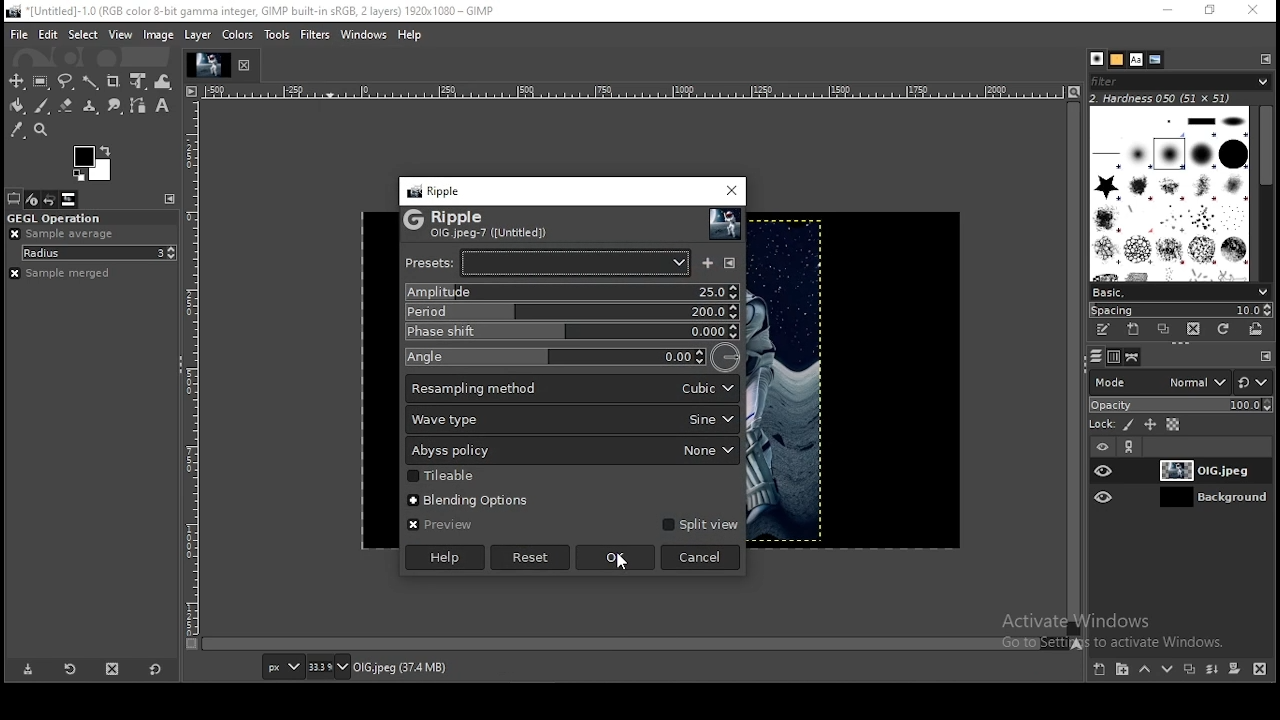  What do you see at coordinates (1134, 330) in the screenshot?
I see `create a new brush` at bounding box center [1134, 330].